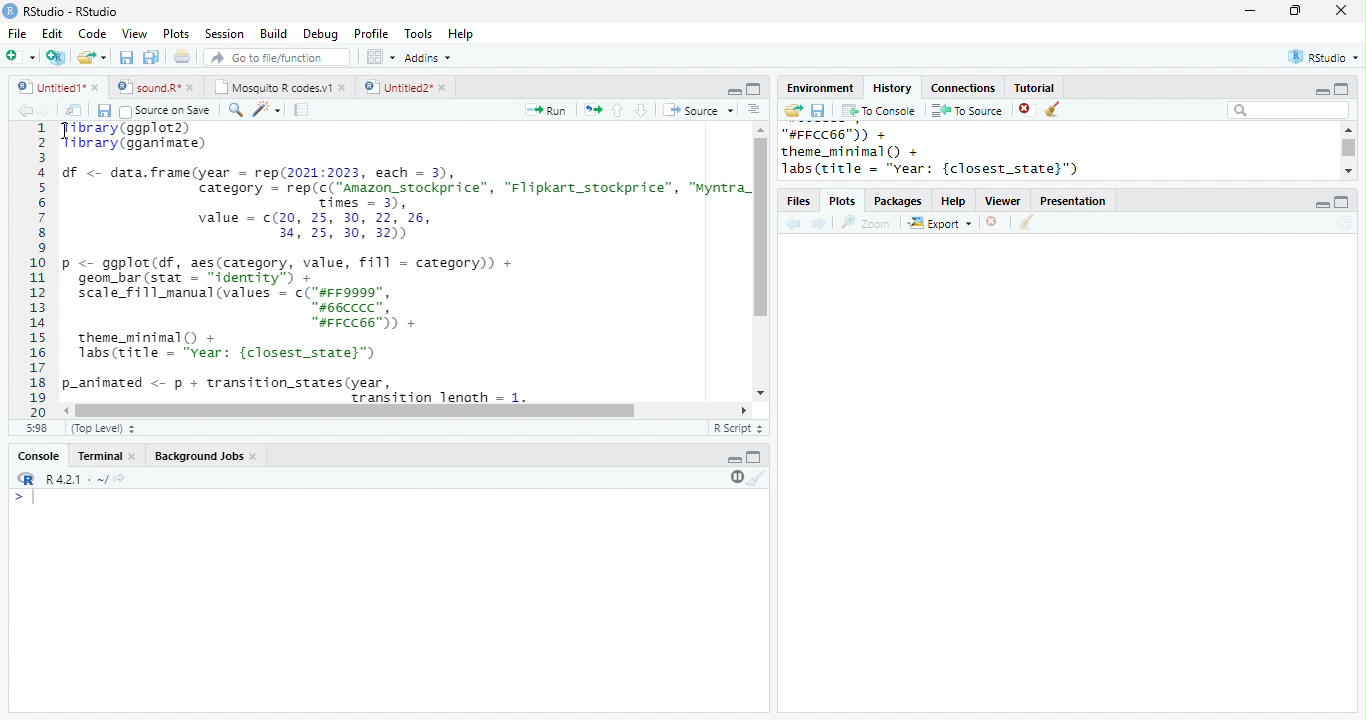 This screenshot has width=1366, height=720. What do you see at coordinates (1321, 91) in the screenshot?
I see `minimize` at bounding box center [1321, 91].